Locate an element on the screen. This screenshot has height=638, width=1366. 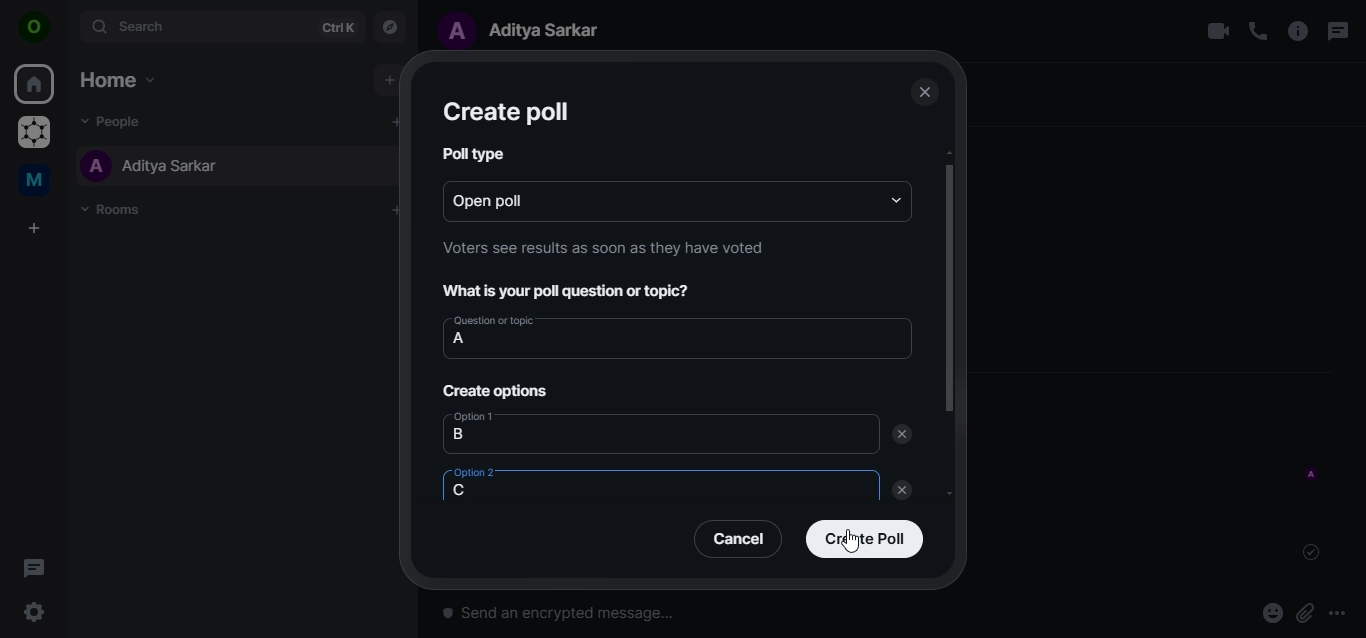
Voters see results as soon as they have voted is located at coordinates (600, 248).